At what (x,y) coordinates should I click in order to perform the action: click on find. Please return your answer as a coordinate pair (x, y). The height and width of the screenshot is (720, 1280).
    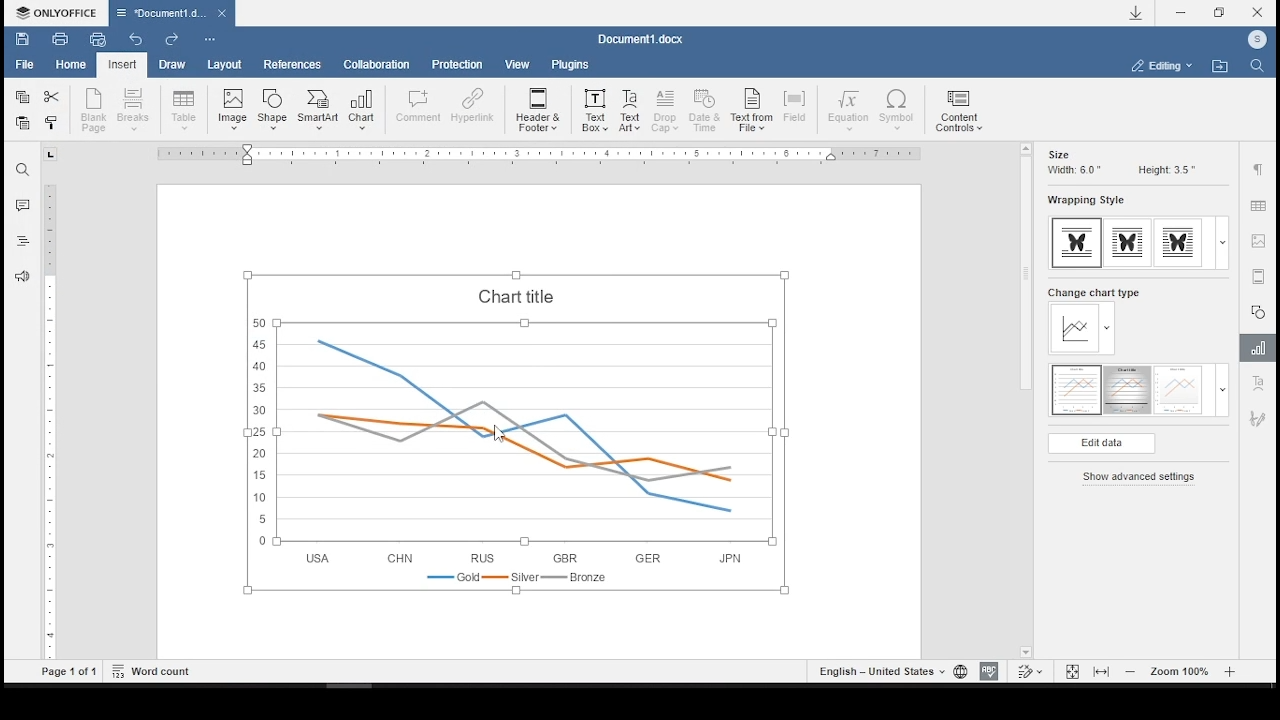
    Looking at the image, I should click on (22, 168).